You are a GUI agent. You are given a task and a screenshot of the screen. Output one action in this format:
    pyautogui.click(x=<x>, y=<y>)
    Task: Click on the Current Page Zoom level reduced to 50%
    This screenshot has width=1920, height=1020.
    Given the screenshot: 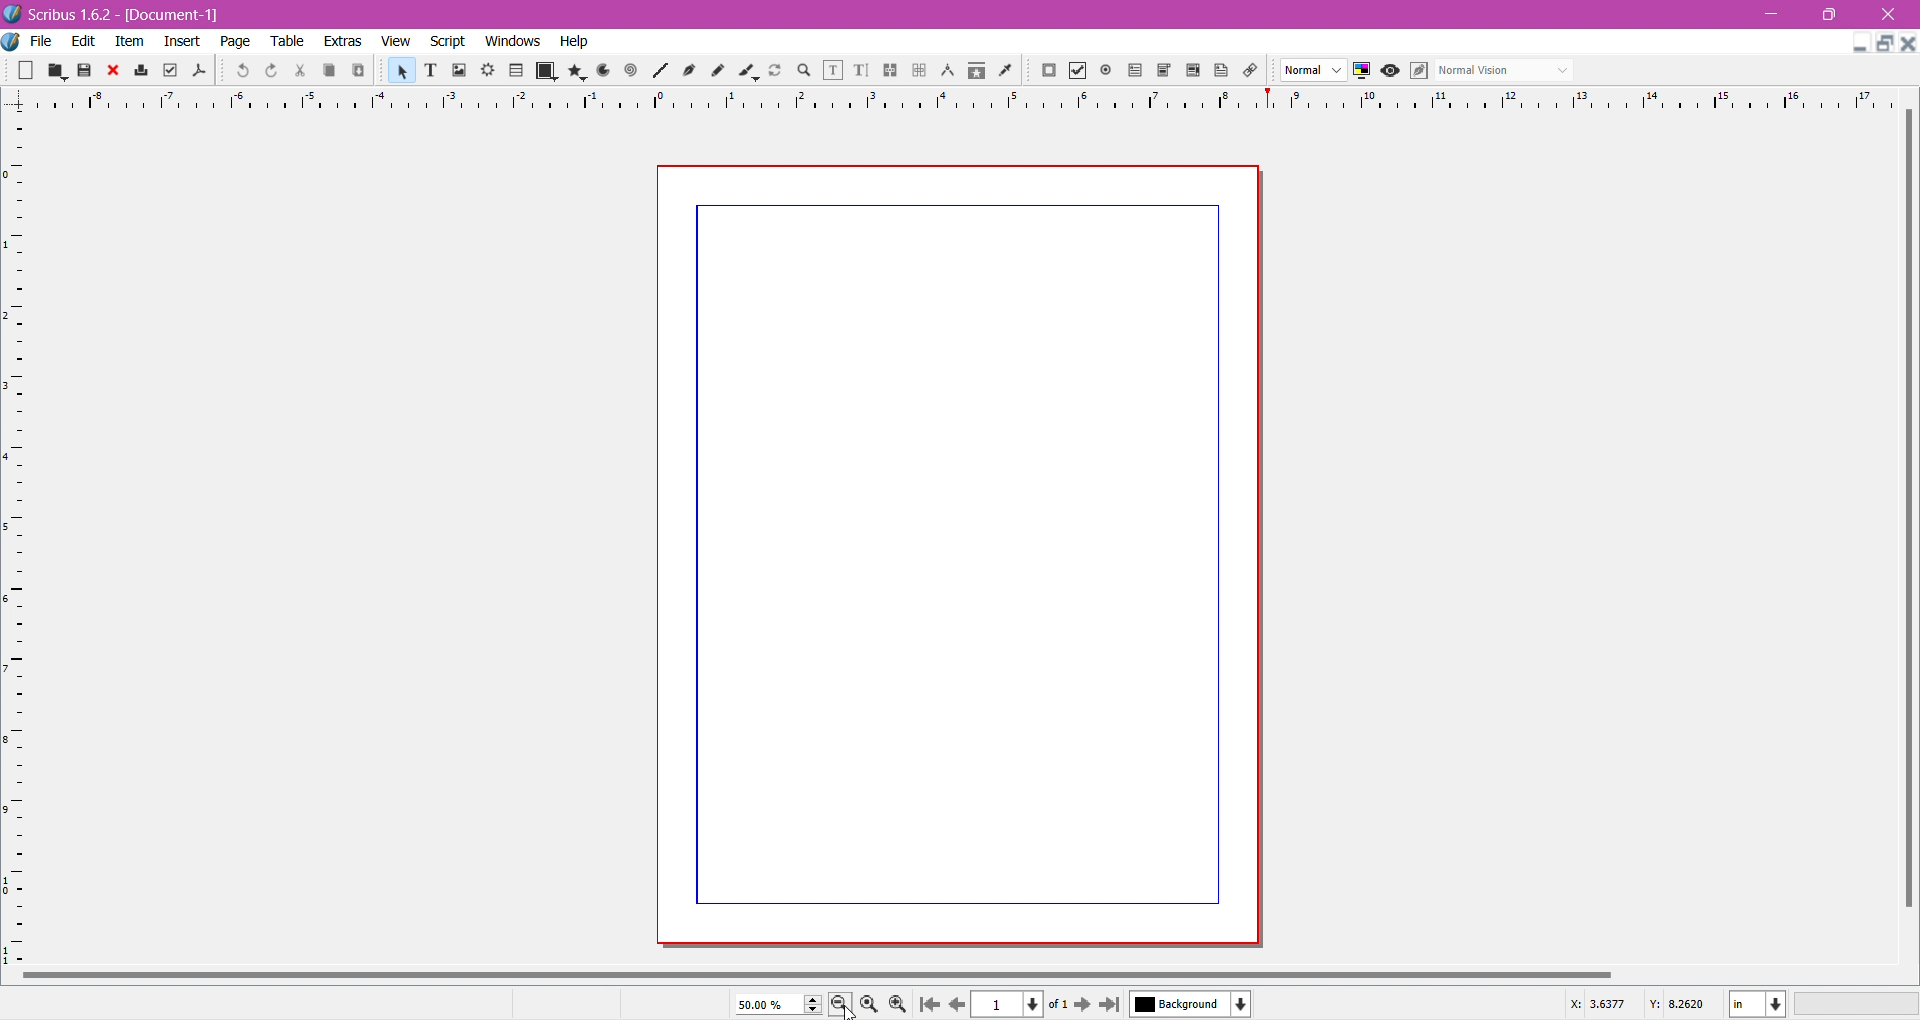 What is the action you would take?
    pyautogui.click(x=959, y=556)
    